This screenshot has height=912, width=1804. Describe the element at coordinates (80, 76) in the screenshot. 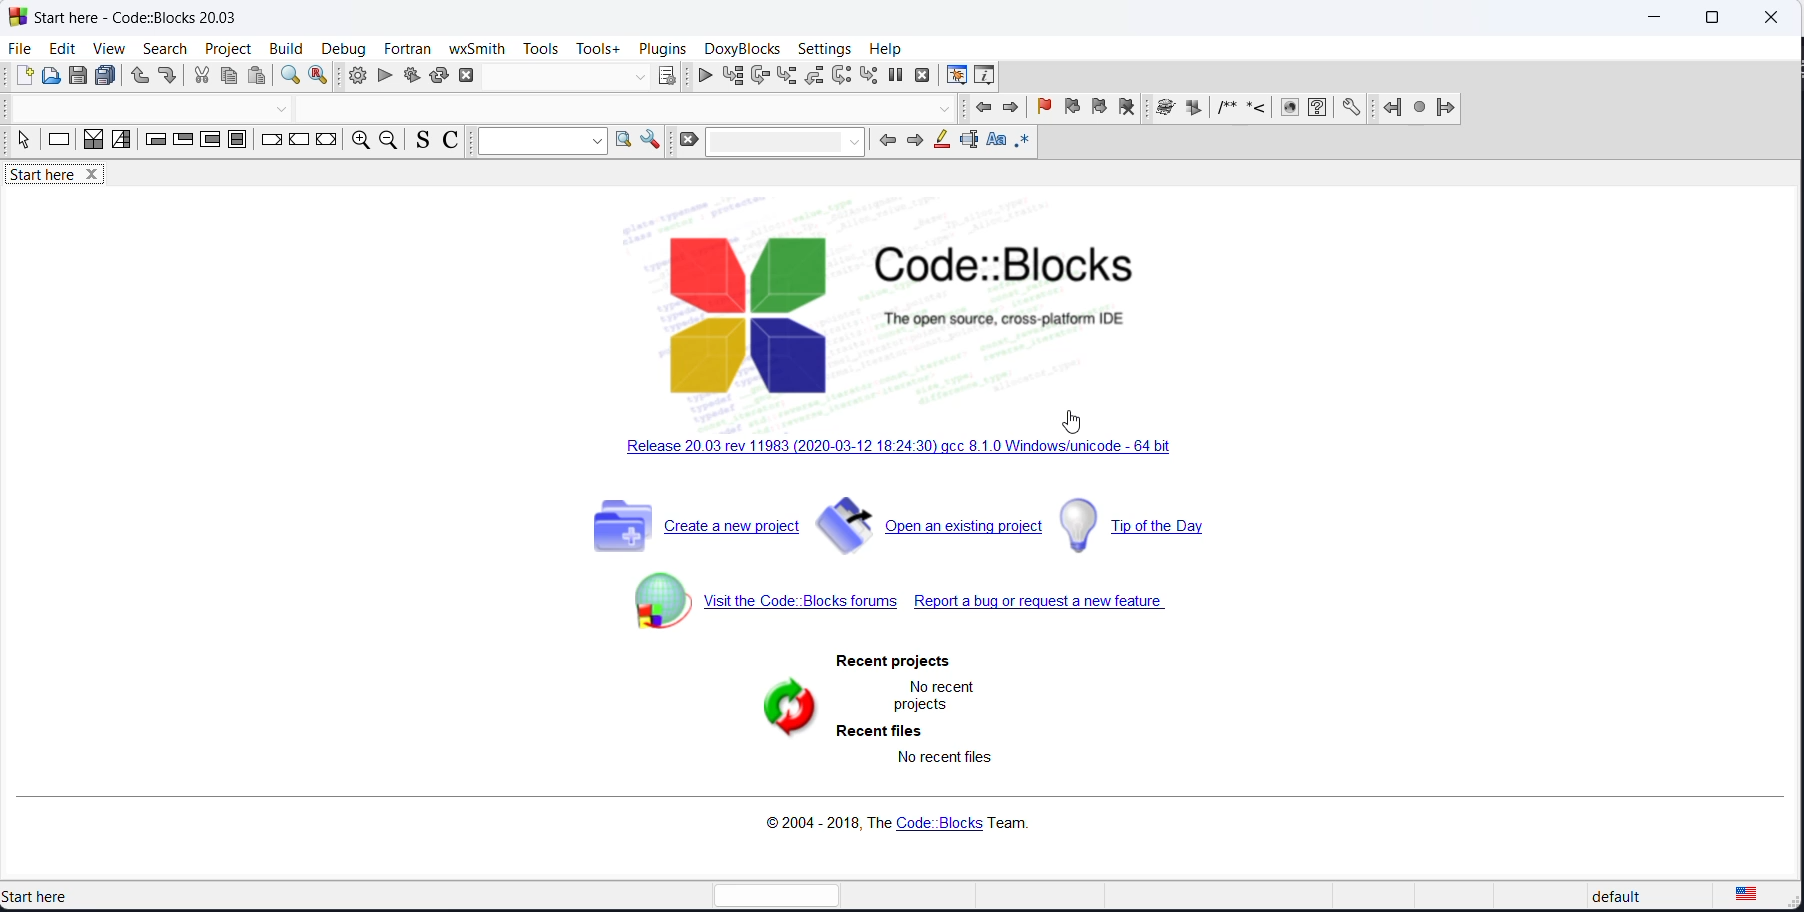

I see `save ` at that location.